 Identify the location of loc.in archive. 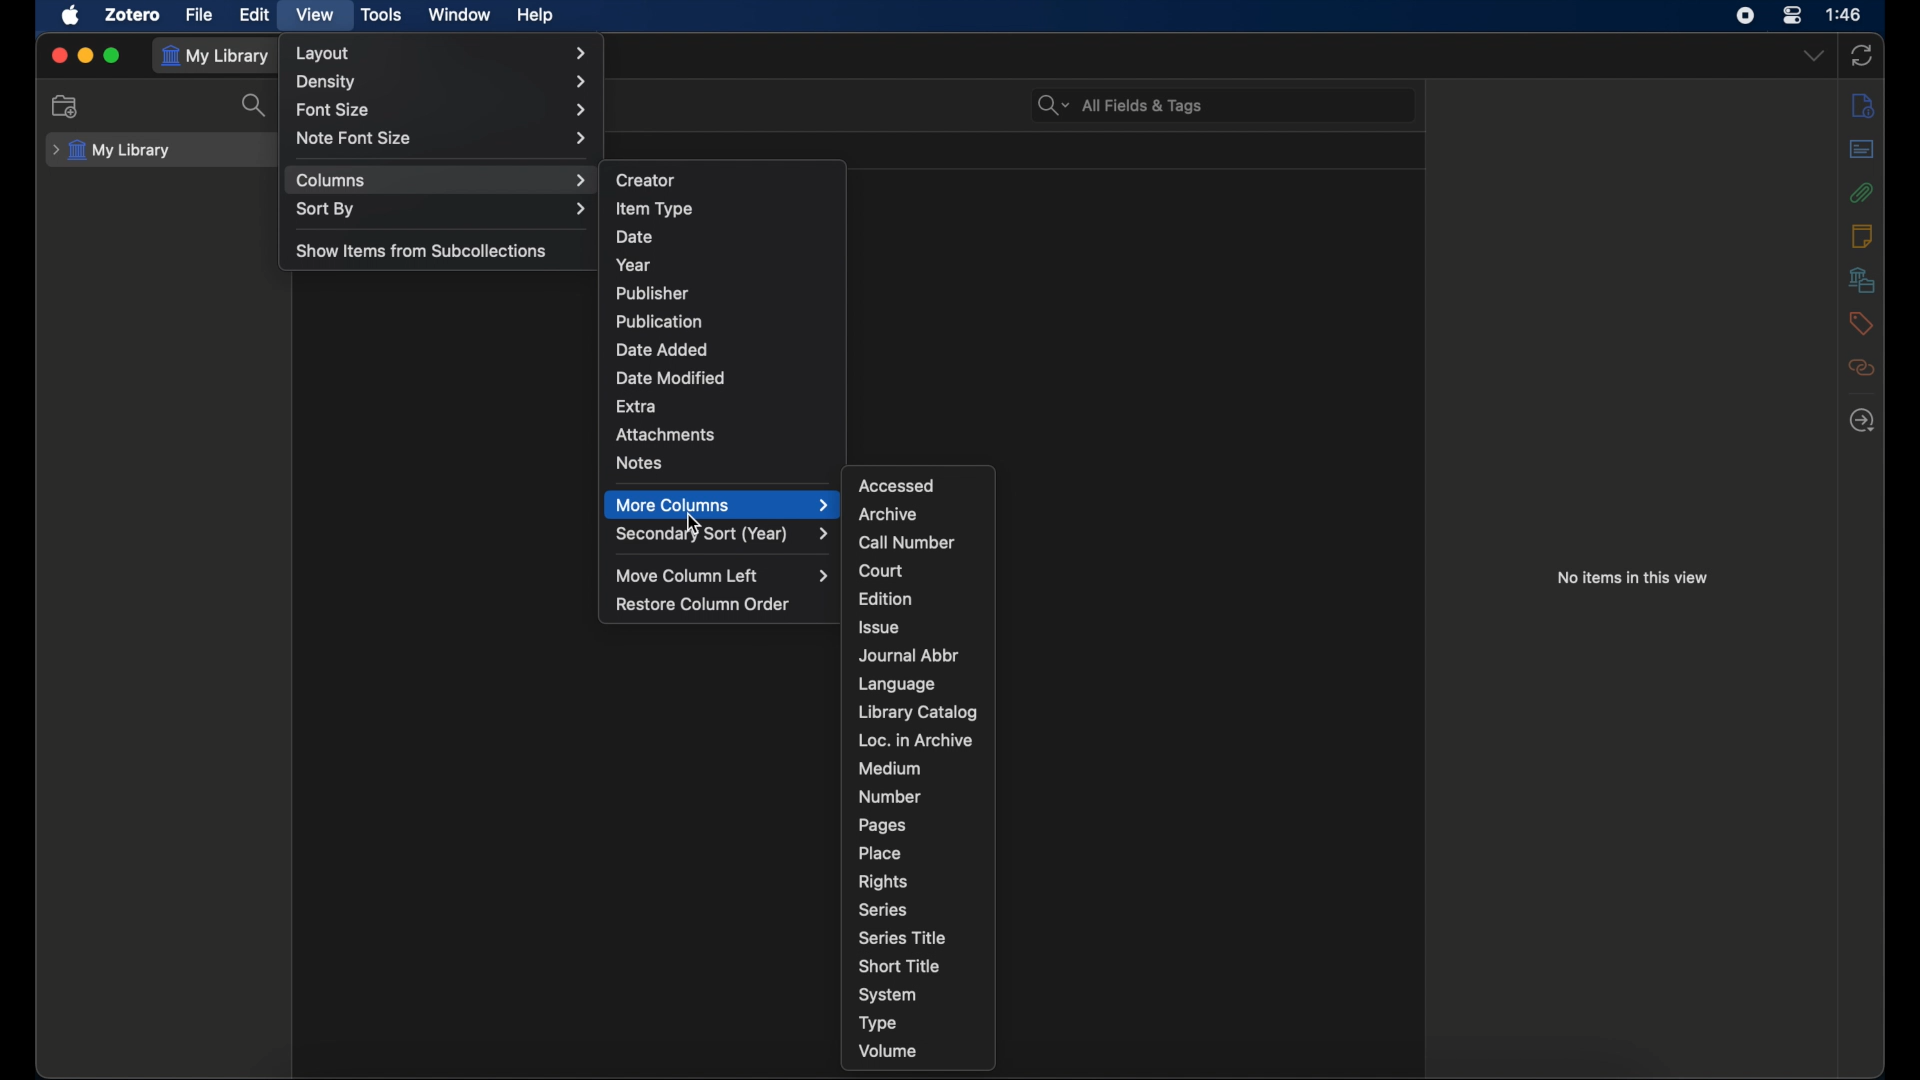
(914, 739).